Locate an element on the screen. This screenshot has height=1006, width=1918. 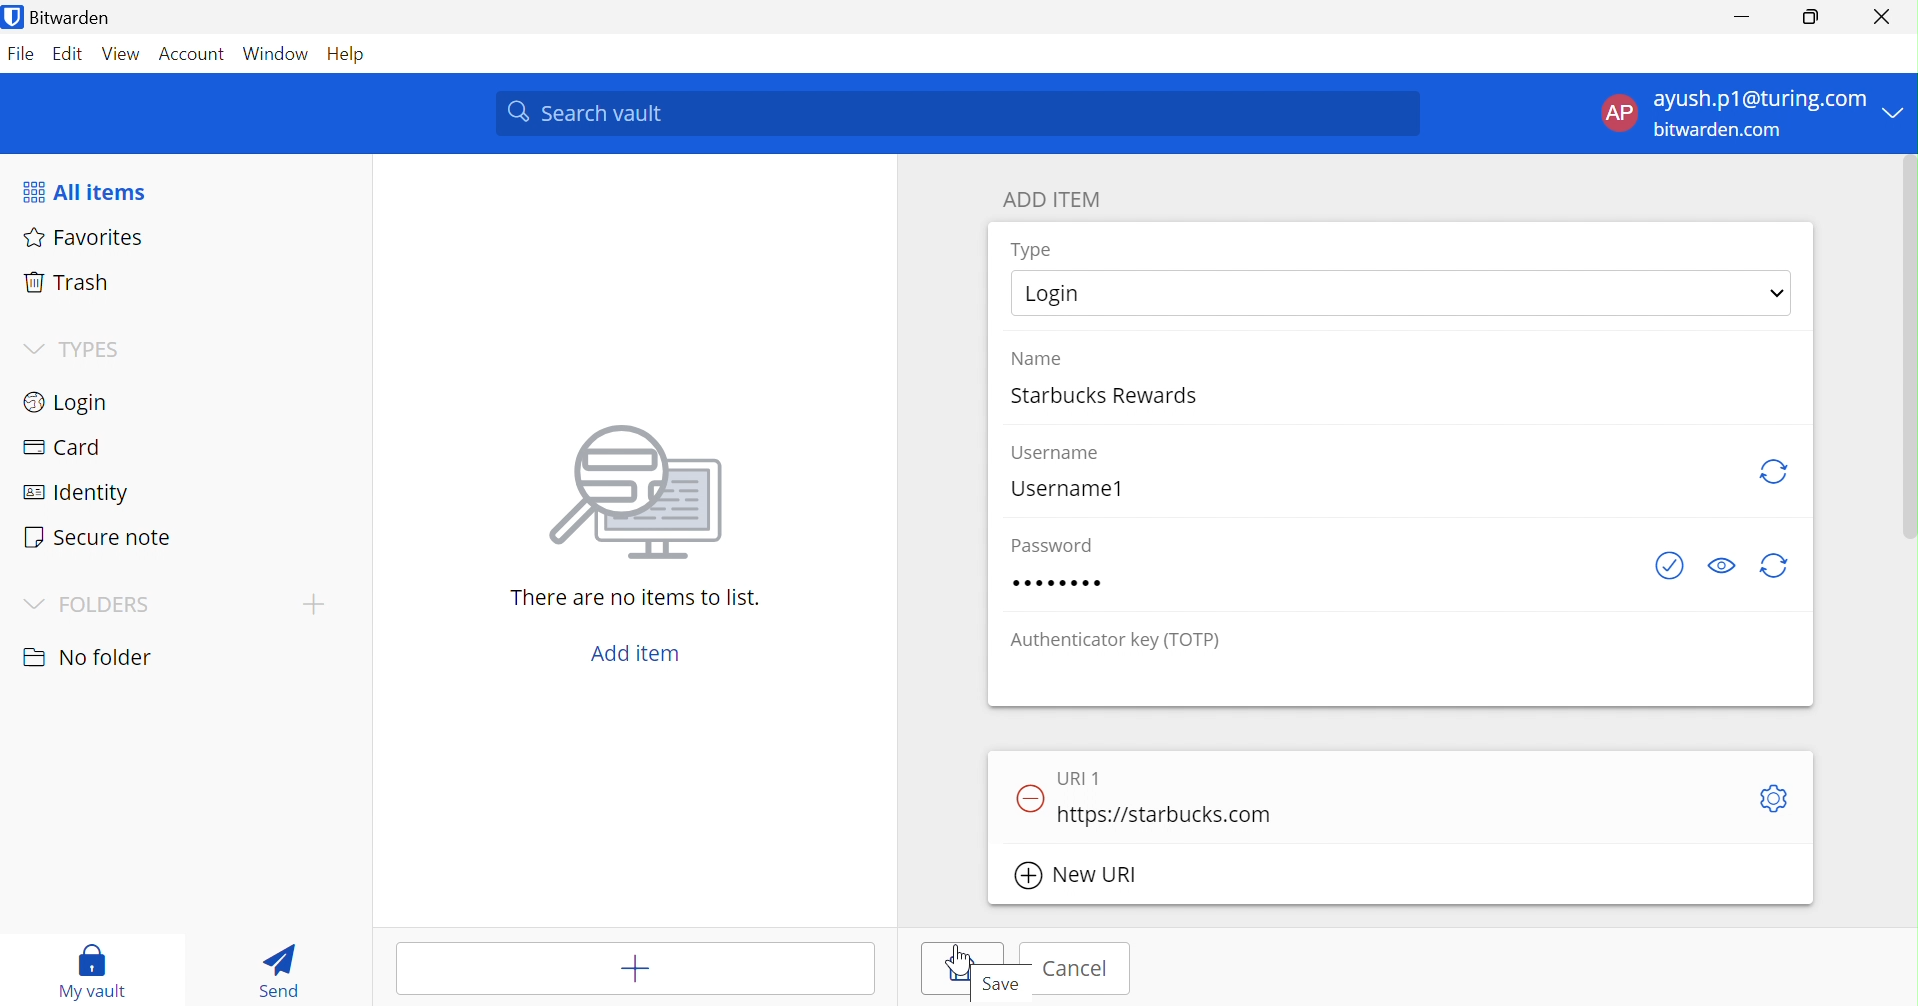
Identify is located at coordinates (75, 495).